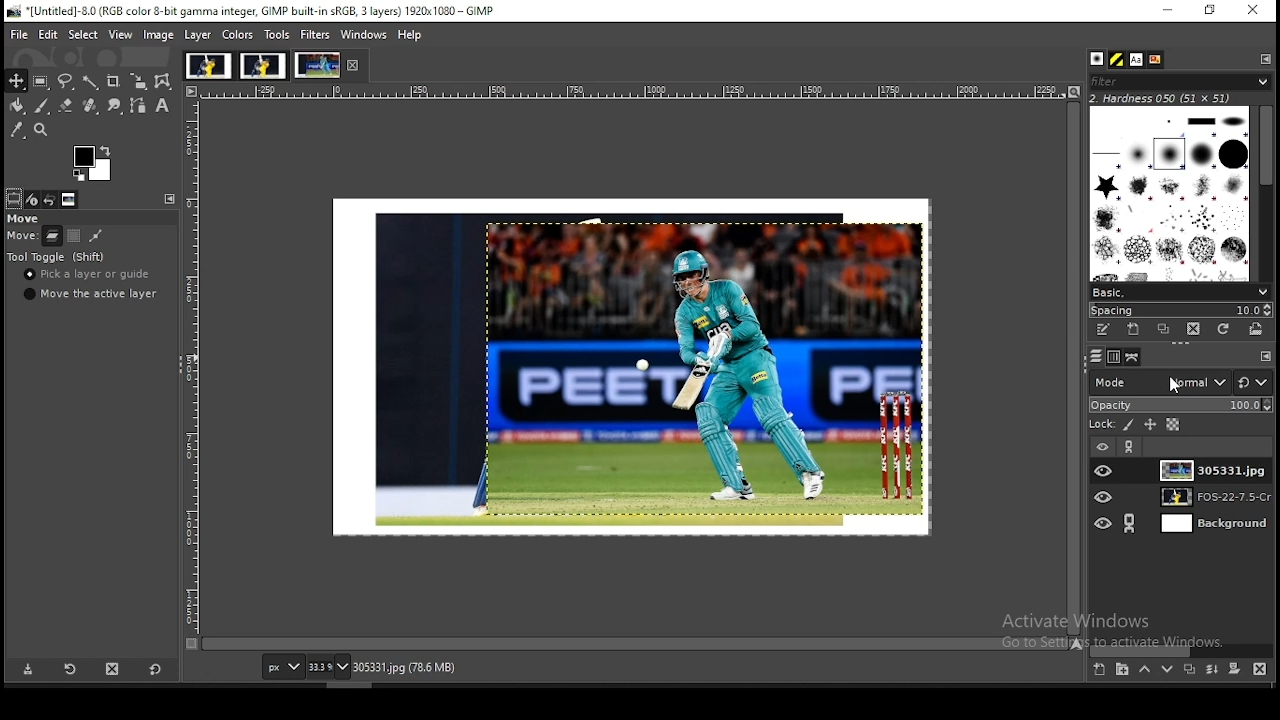 The height and width of the screenshot is (720, 1280). Describe the element at coordinates (1261, 668) in the screenshot. I see `delete layer` at that location.